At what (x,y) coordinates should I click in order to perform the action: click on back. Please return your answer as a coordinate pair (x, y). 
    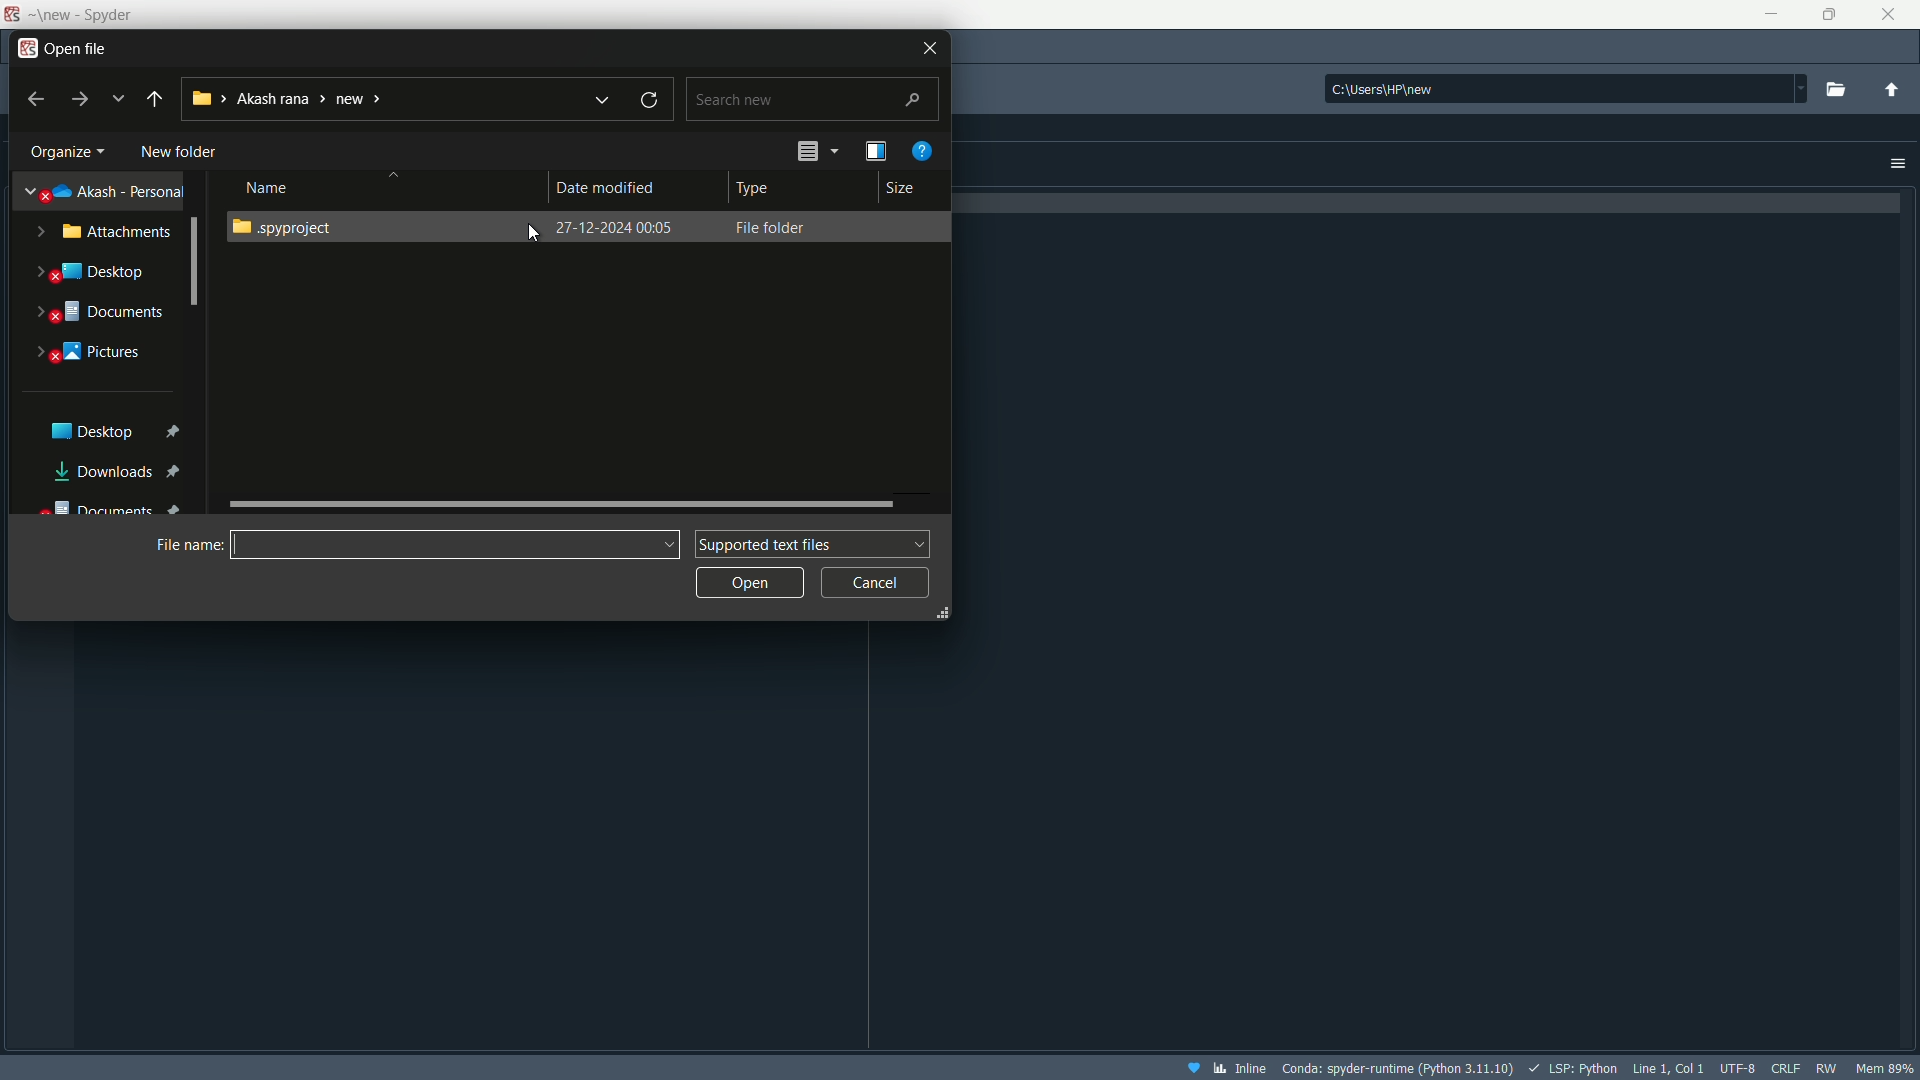
    Looking at the image, I should click on (34, 101).